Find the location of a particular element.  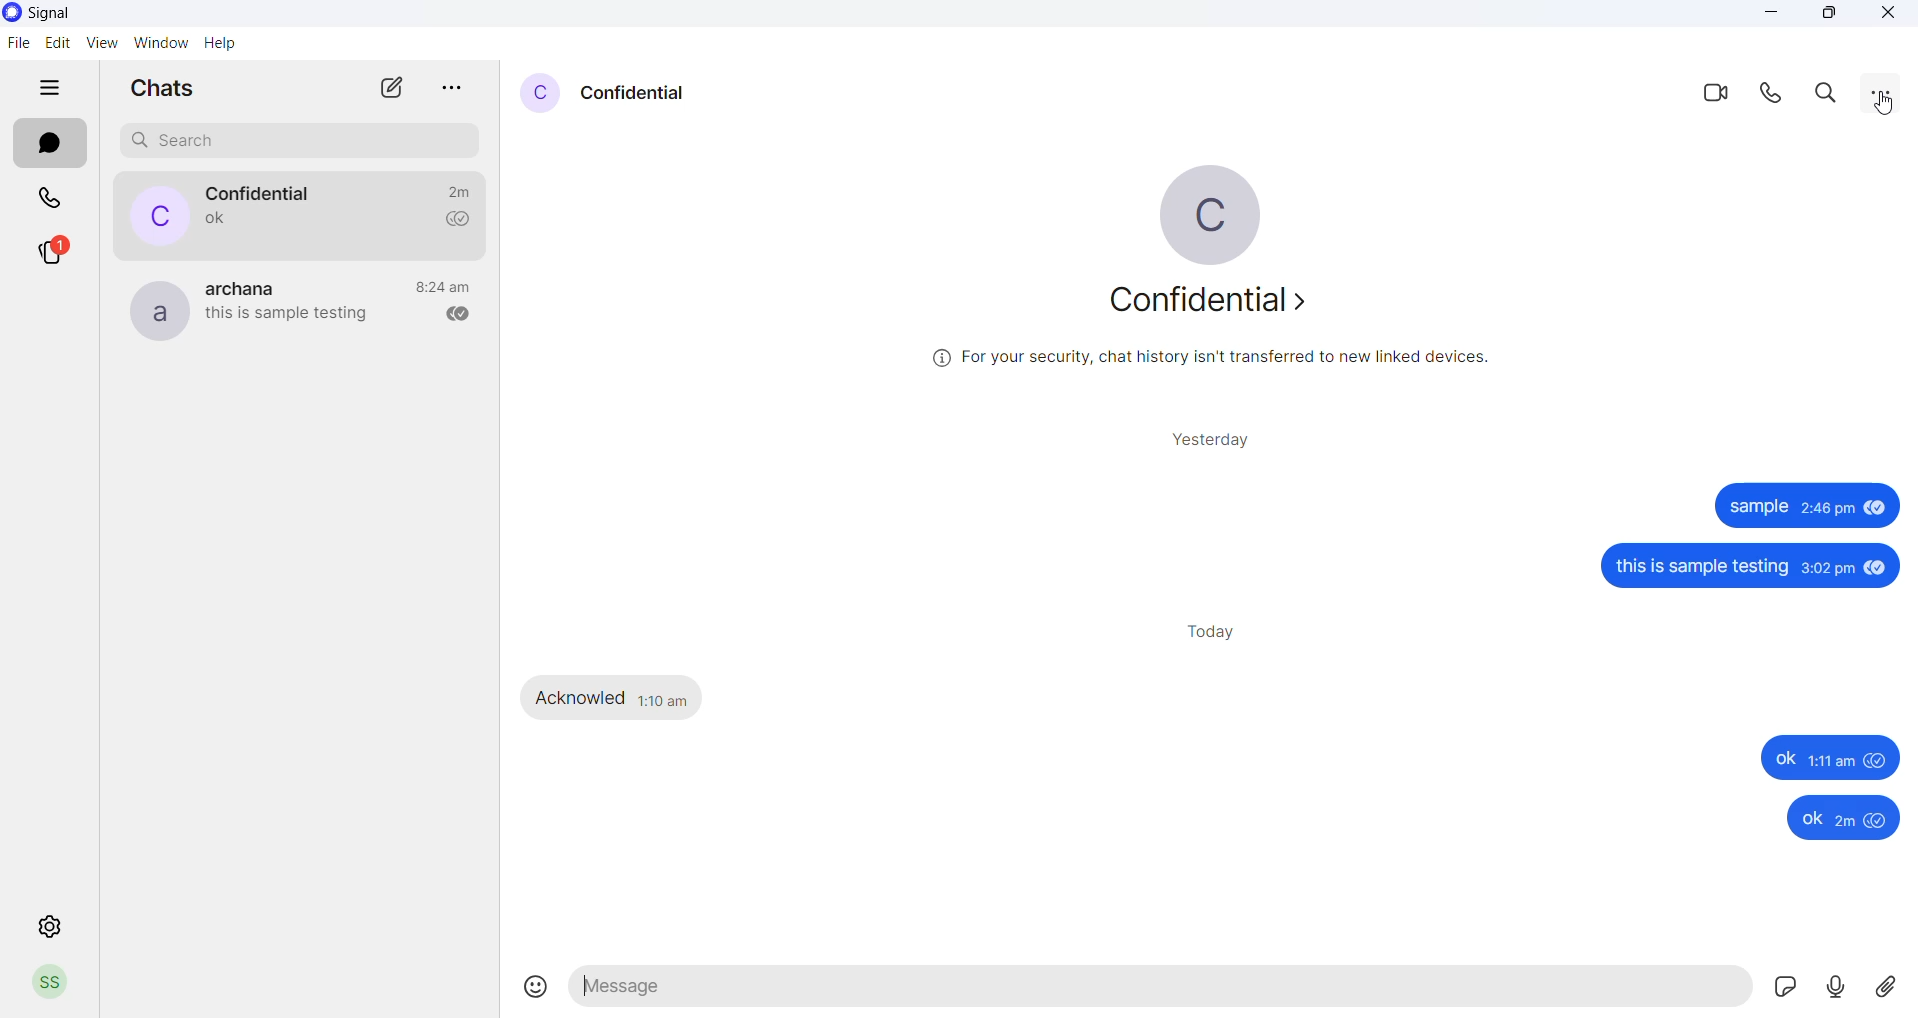

last message is located at coordinates (287, 318).